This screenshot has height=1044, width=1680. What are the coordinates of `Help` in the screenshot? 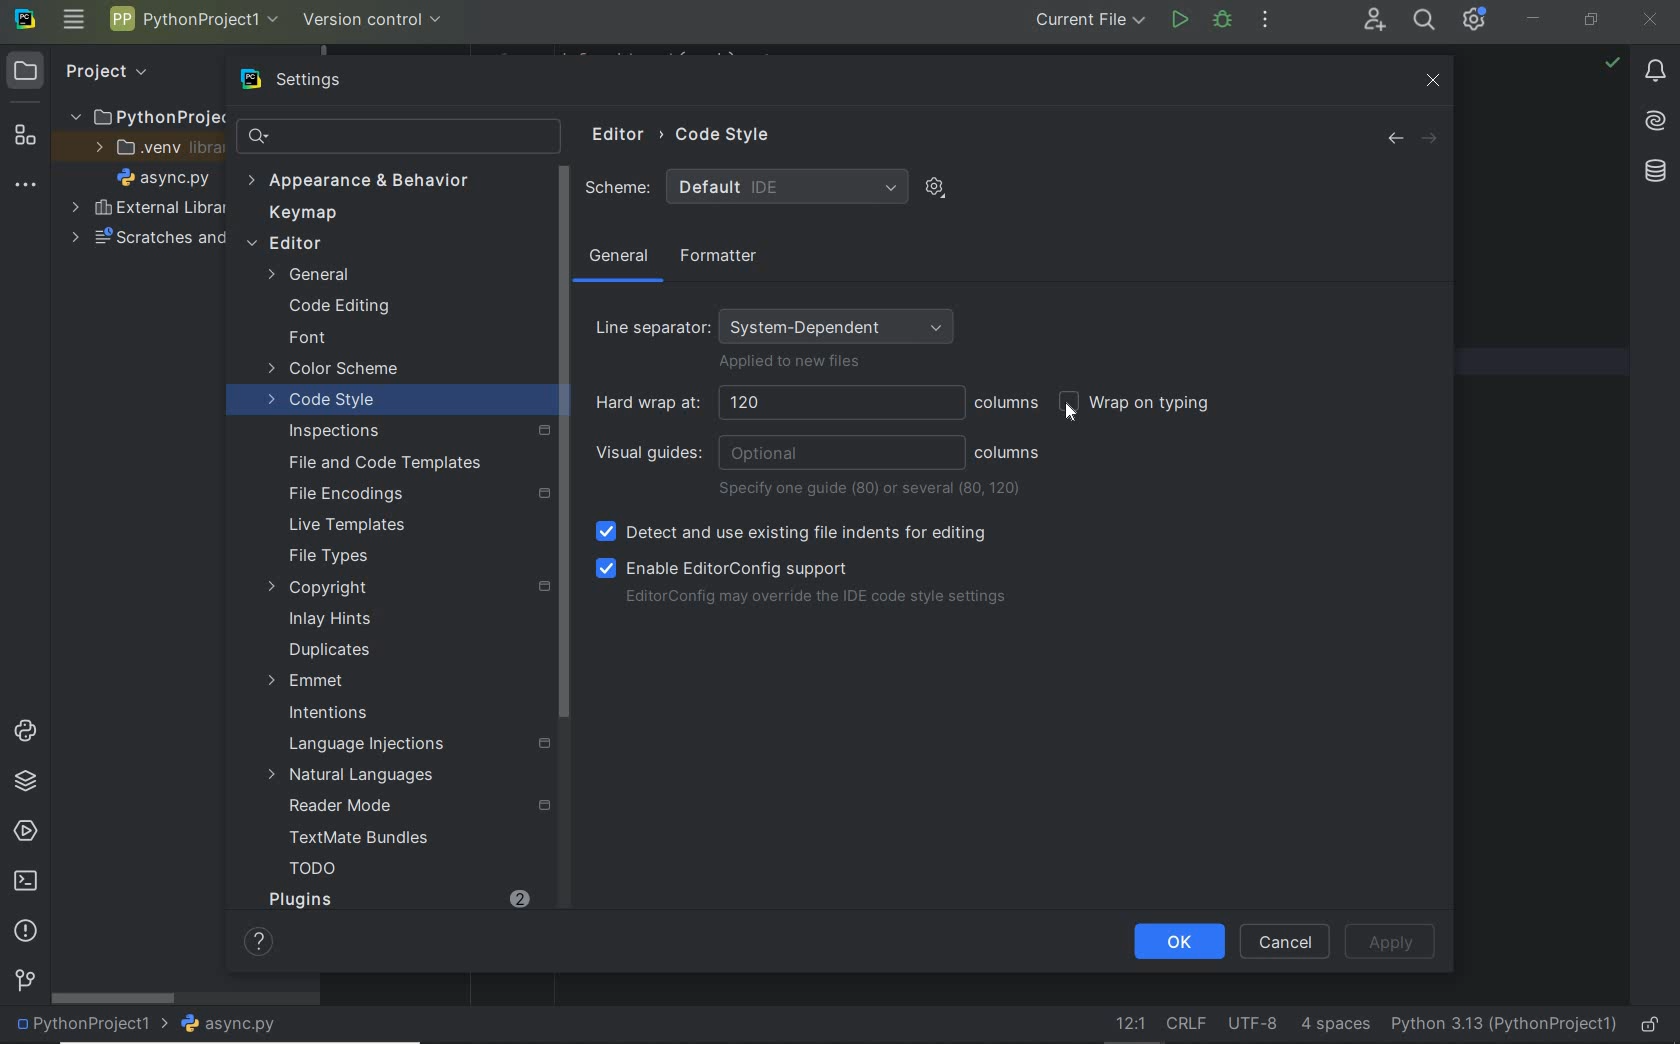 It's located at (252, 940).